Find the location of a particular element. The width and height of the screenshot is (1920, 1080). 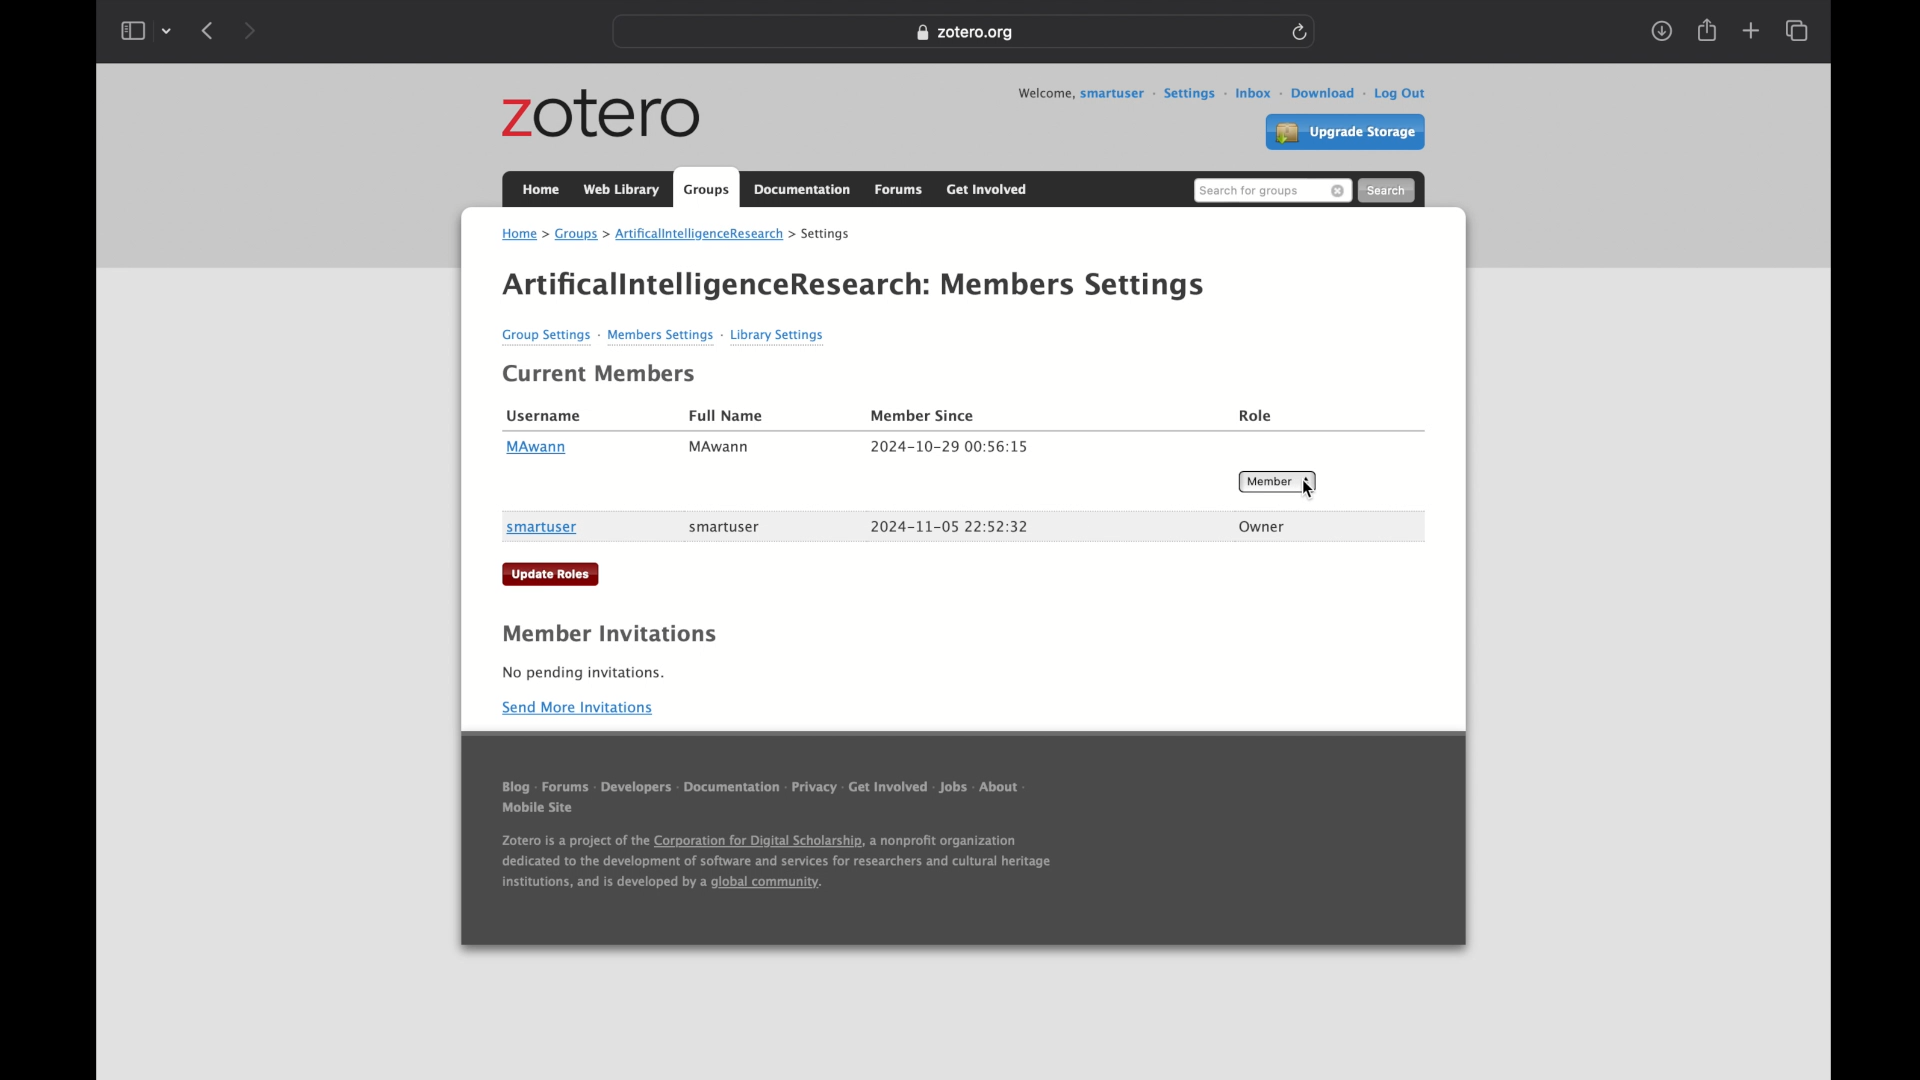

smart user is located at coordinates (725, 527).